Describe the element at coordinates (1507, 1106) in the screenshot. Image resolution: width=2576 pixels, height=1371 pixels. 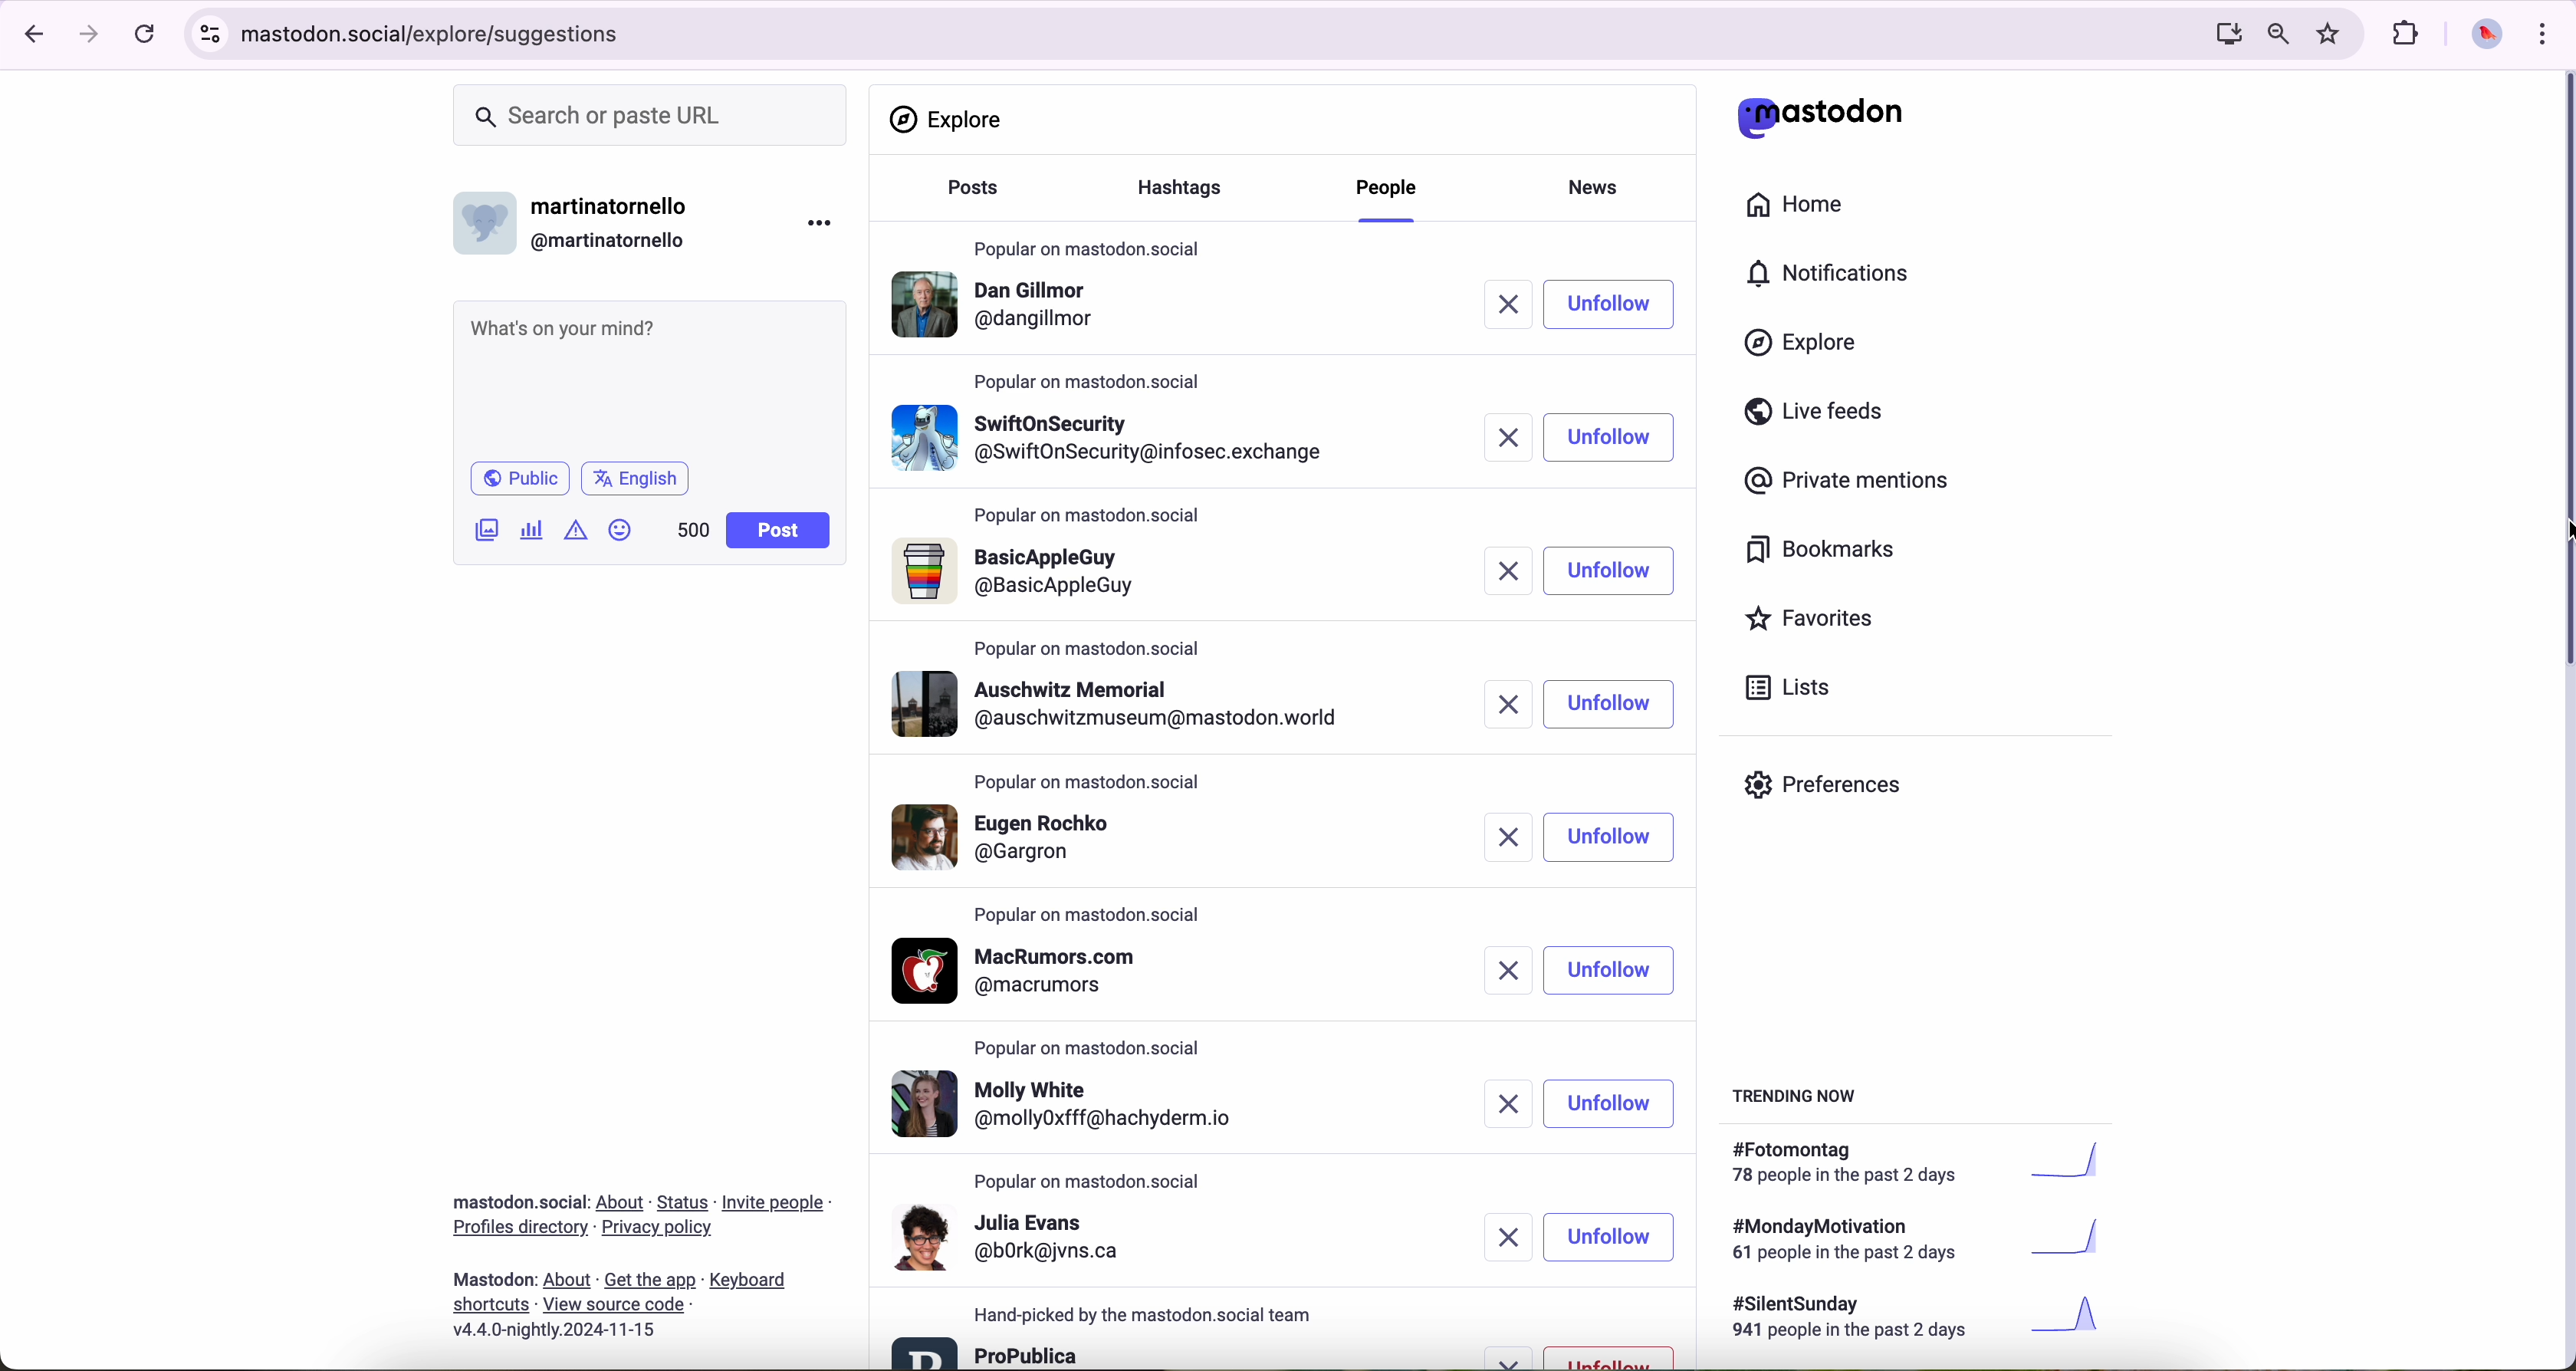
I see `remove` at that location.